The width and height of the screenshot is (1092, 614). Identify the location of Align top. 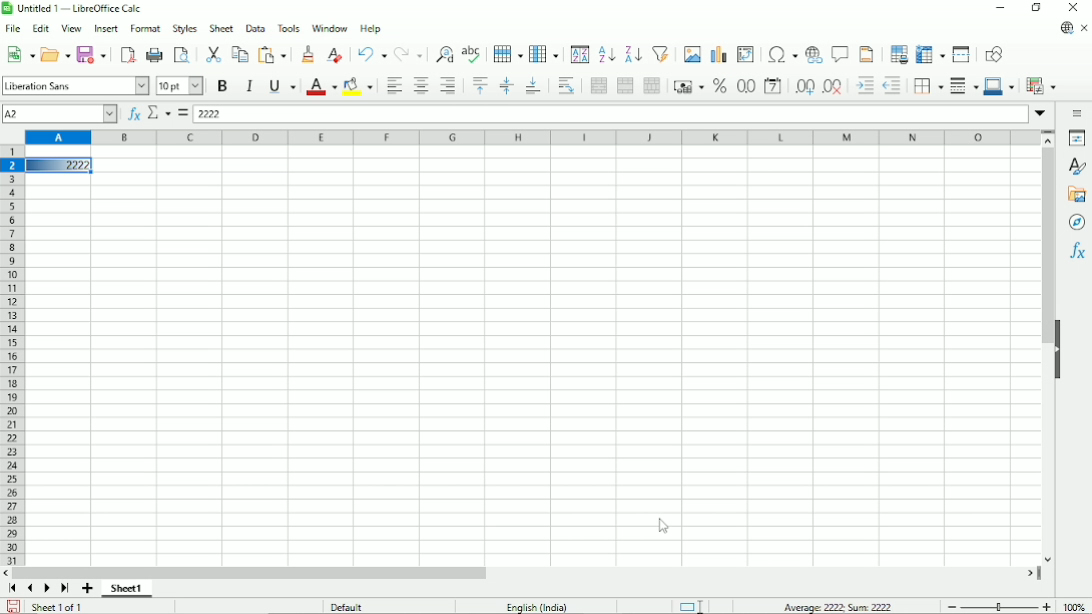
(479, 85).